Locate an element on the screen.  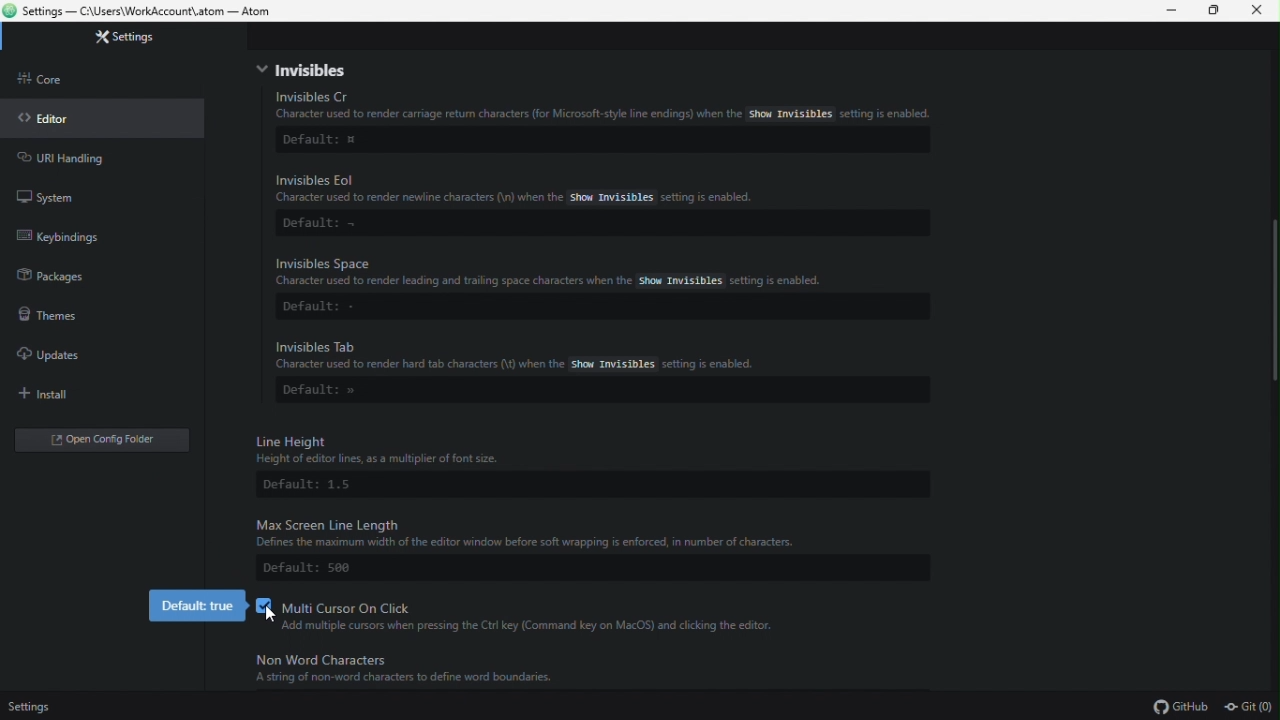
git is located at coordinates (1246, 706).